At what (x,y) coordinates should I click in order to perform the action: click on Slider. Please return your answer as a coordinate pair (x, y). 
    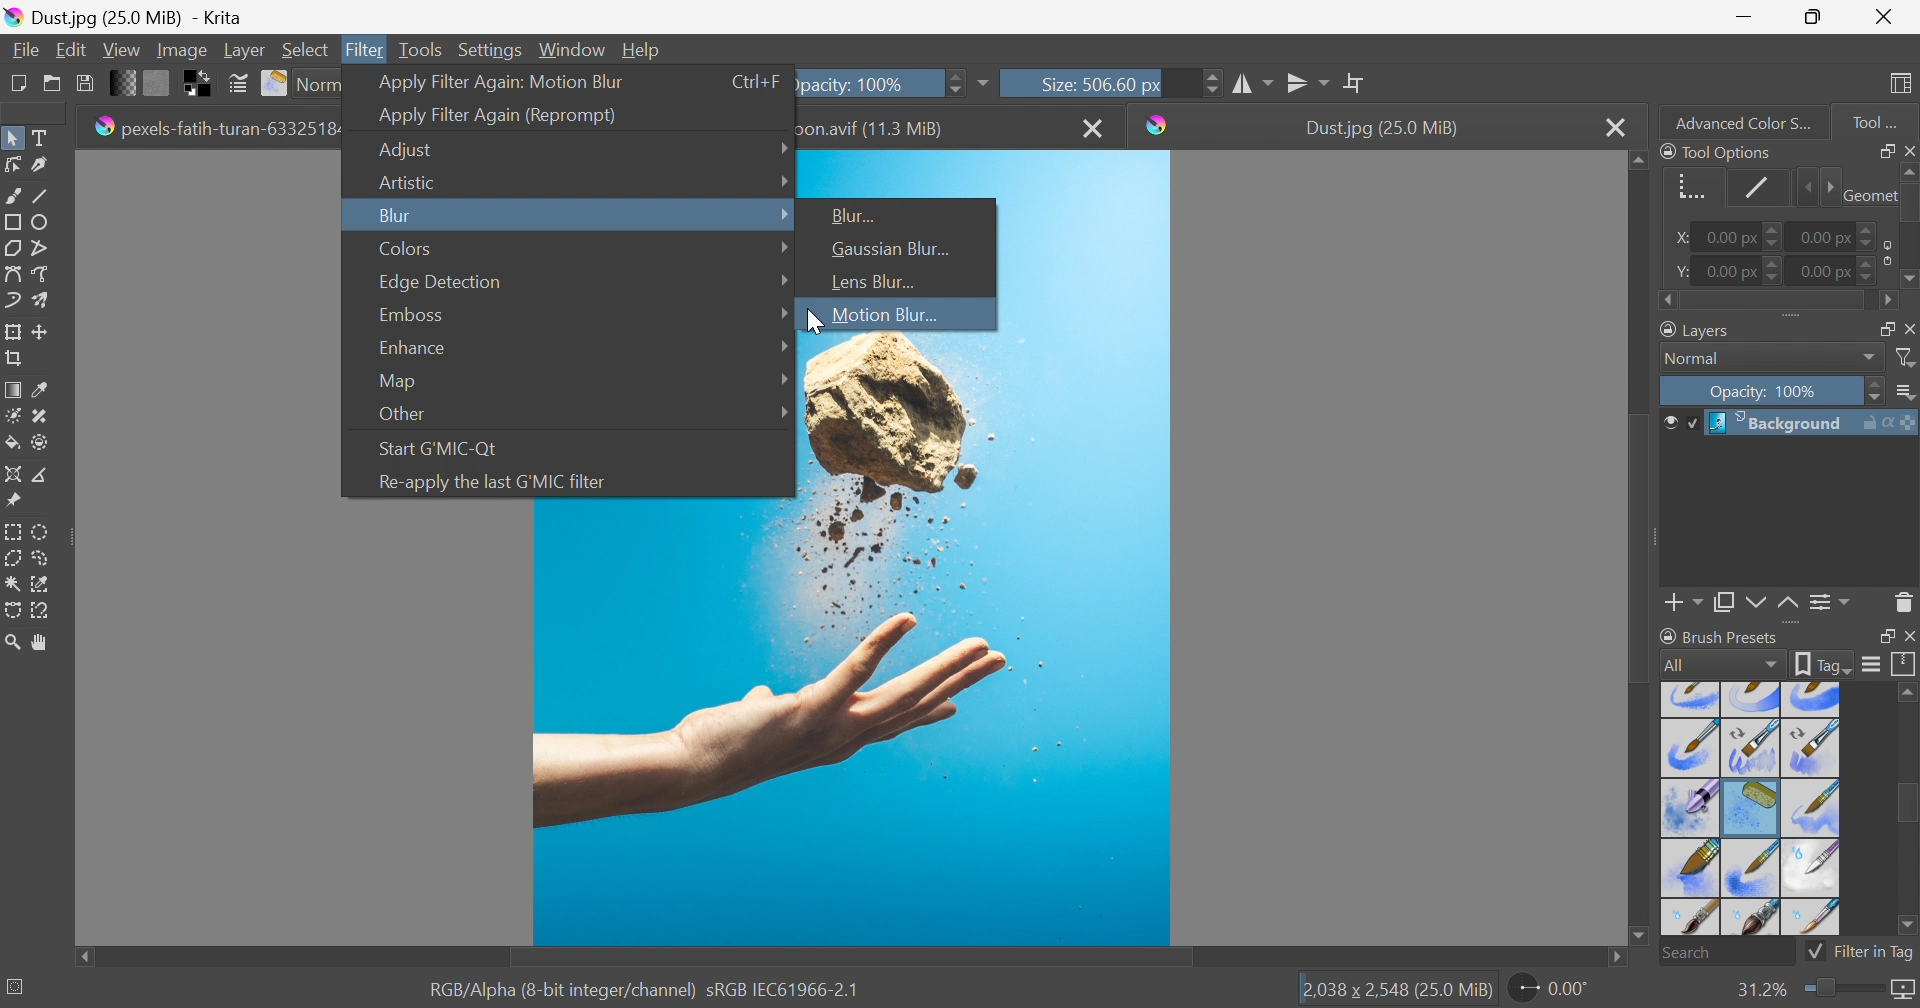
    Looking at the image, I should click on (1876, 392).